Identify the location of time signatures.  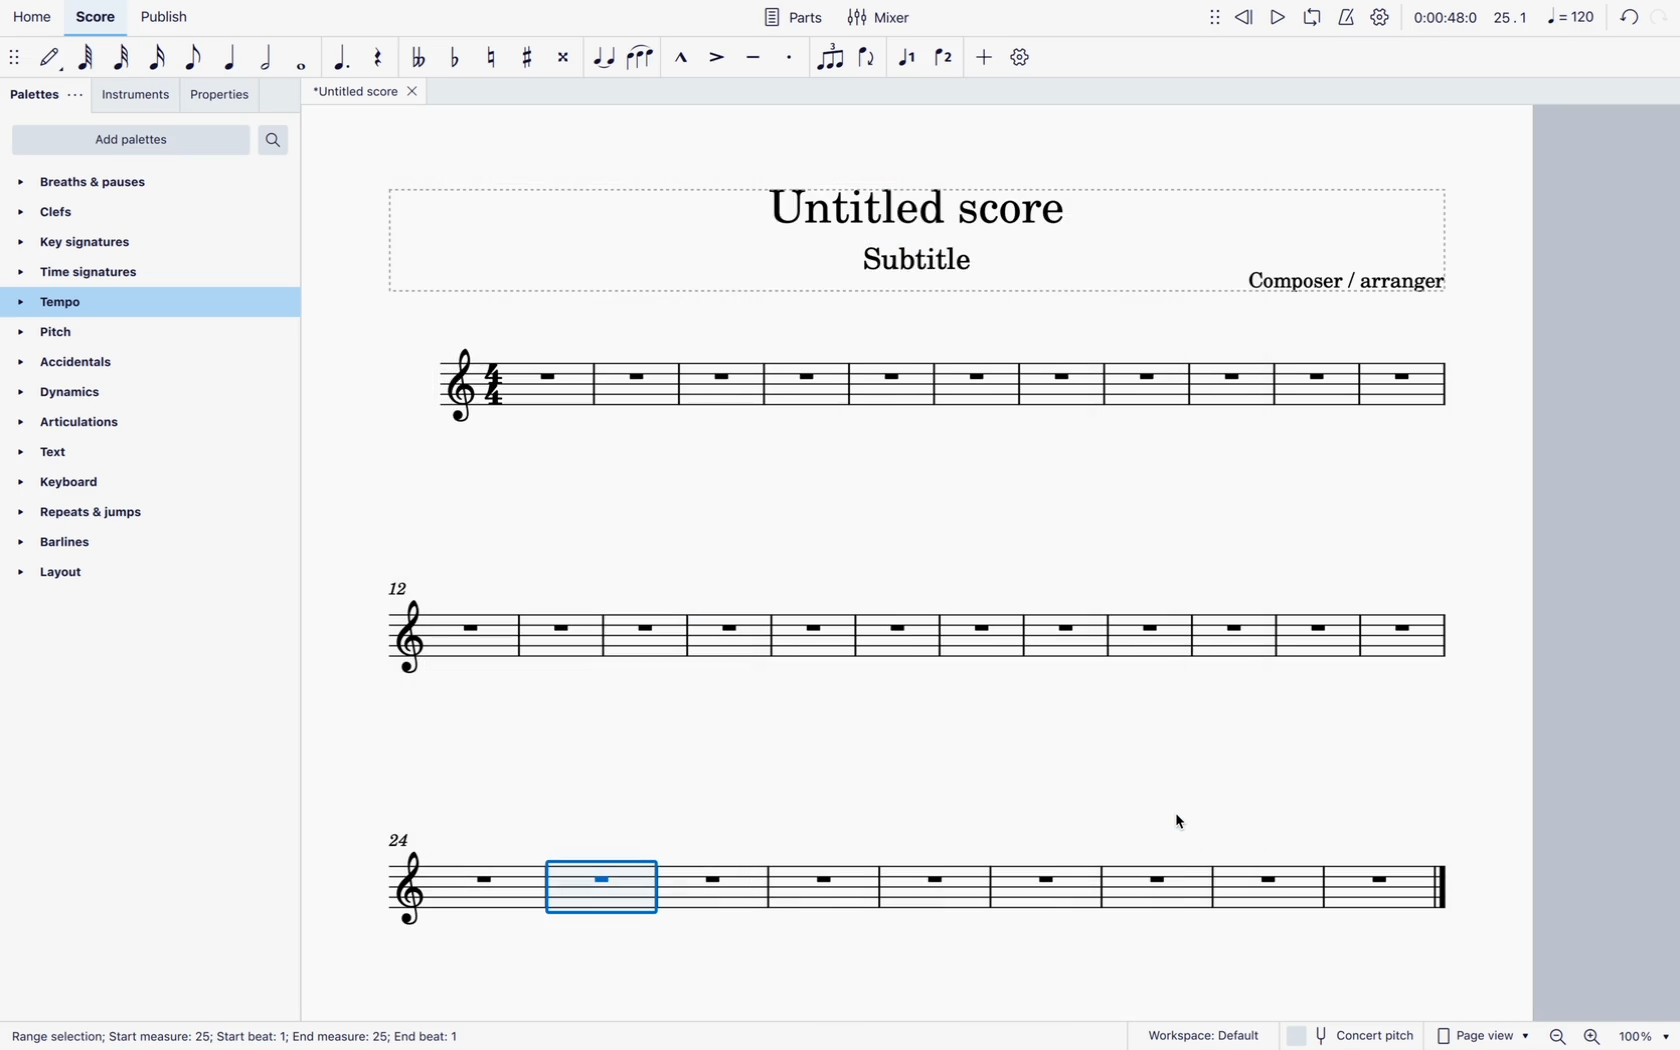
(90, 273).